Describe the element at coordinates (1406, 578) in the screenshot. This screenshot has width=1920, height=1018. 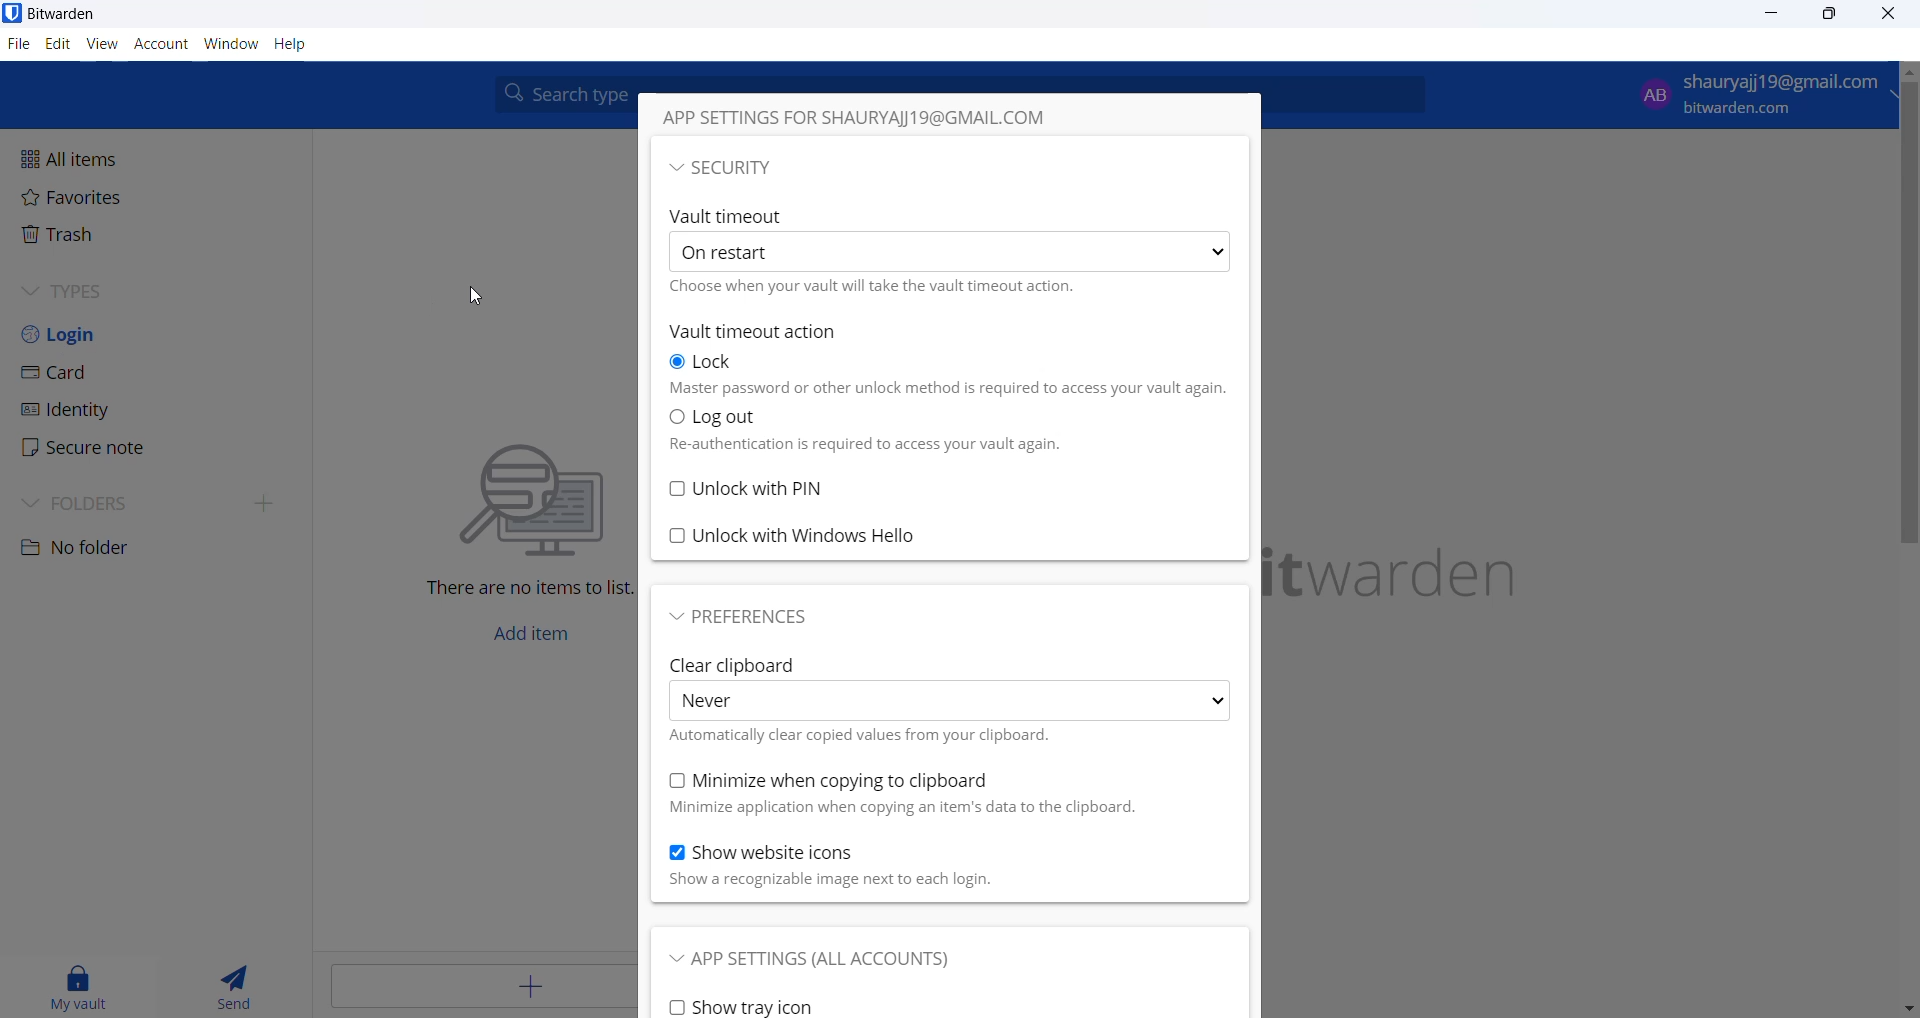
I see `itwarden` at that location.